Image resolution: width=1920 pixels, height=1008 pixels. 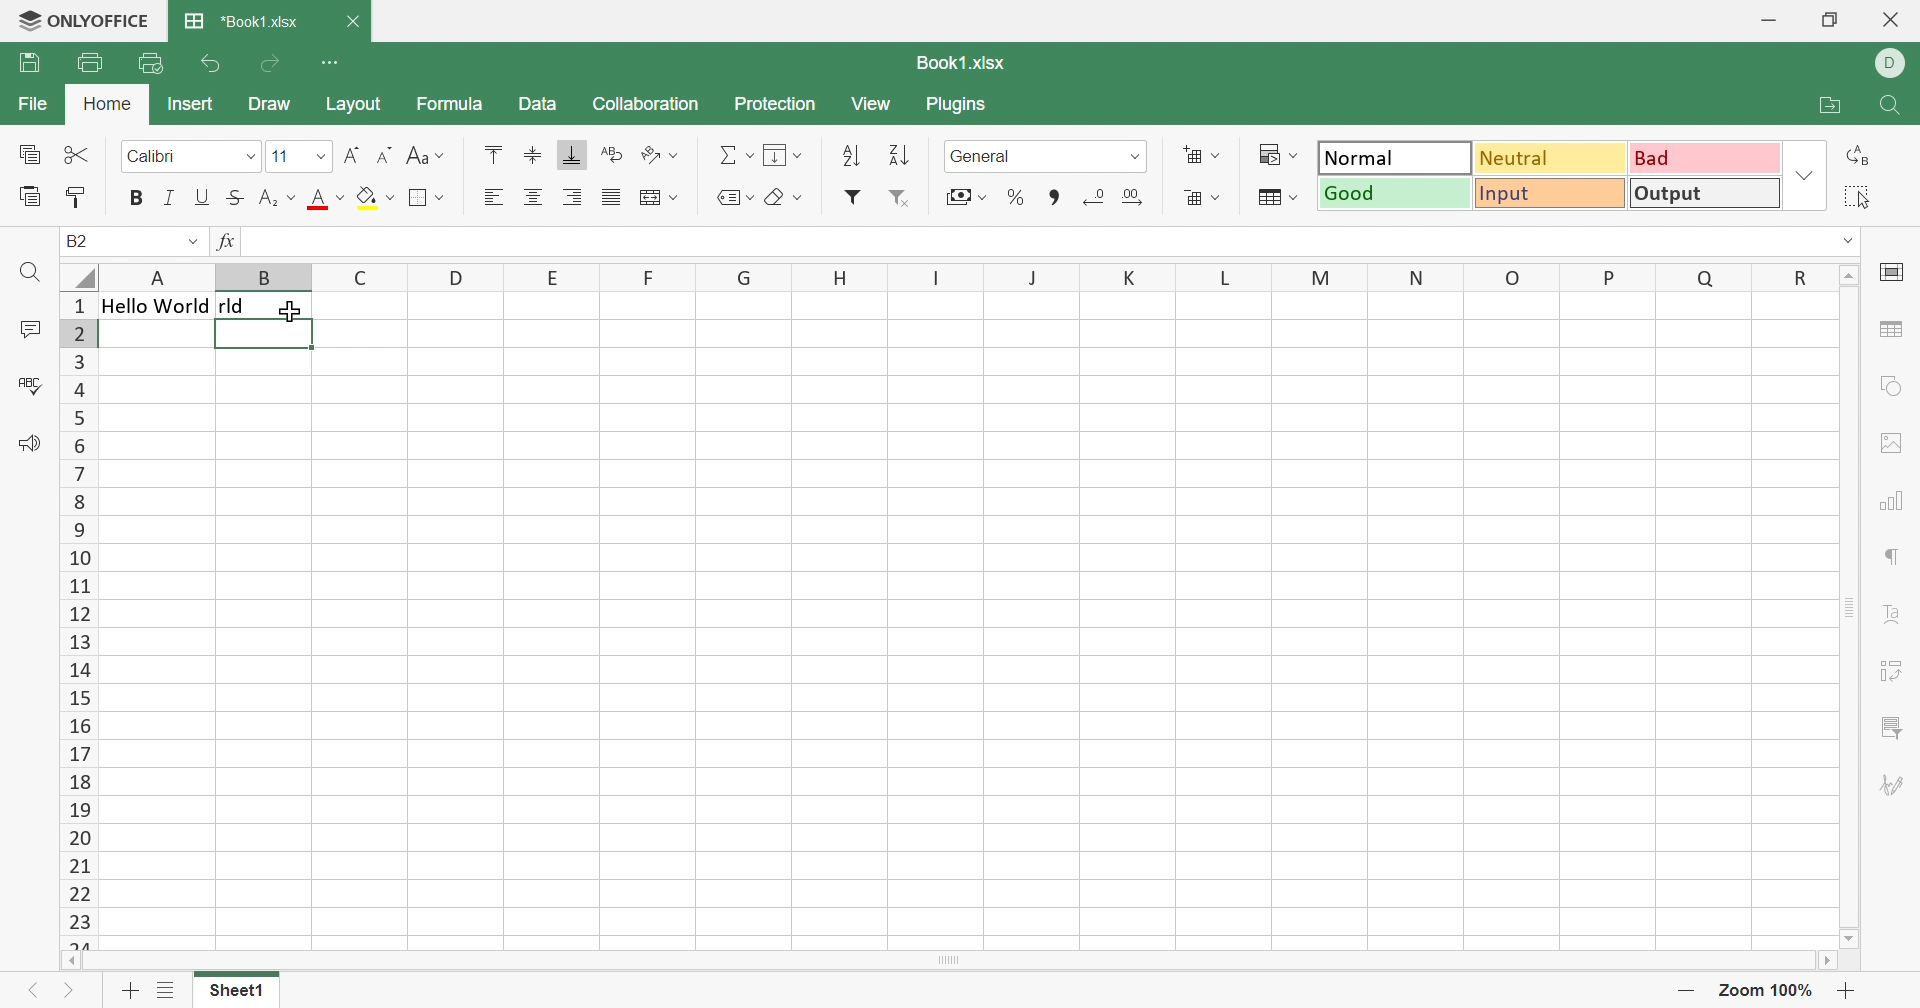 What do you see at coordinates (234, 995) in the screenshot?
I see `Sheet1` at bounding box center [234, 995].